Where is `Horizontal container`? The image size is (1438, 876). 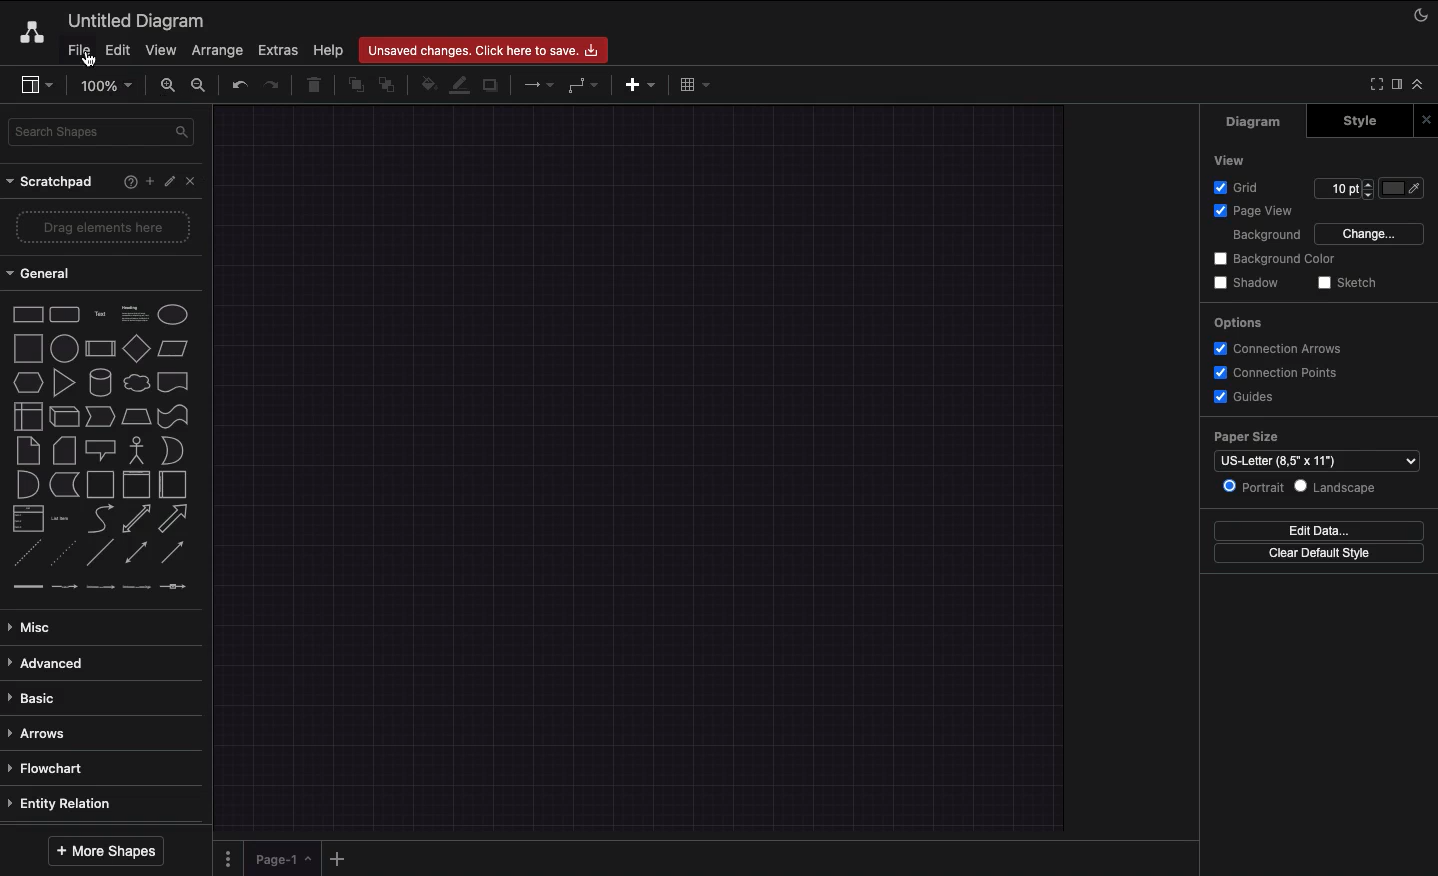 Horizontal container is located at coordinates (174, 484).